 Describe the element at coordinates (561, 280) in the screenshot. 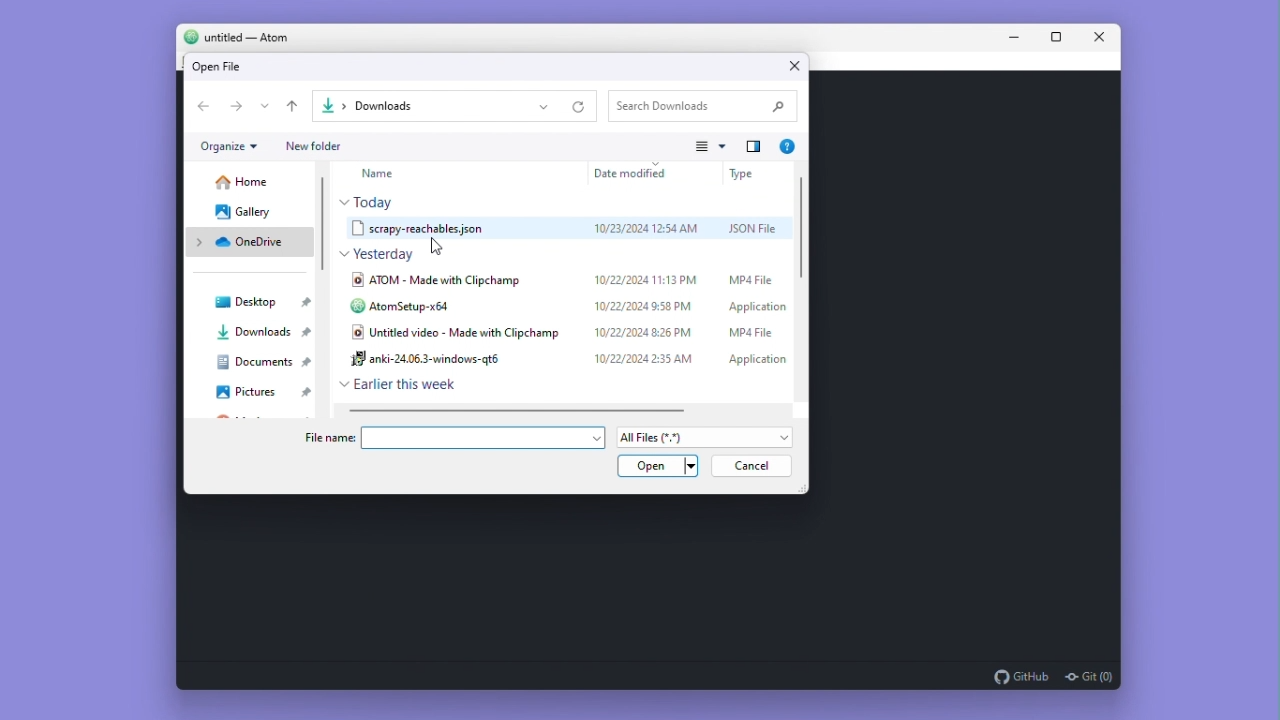

I see `ATOM - Made with Clipchamp  10/22/2024 11:13PM  MP4 File` at that location.